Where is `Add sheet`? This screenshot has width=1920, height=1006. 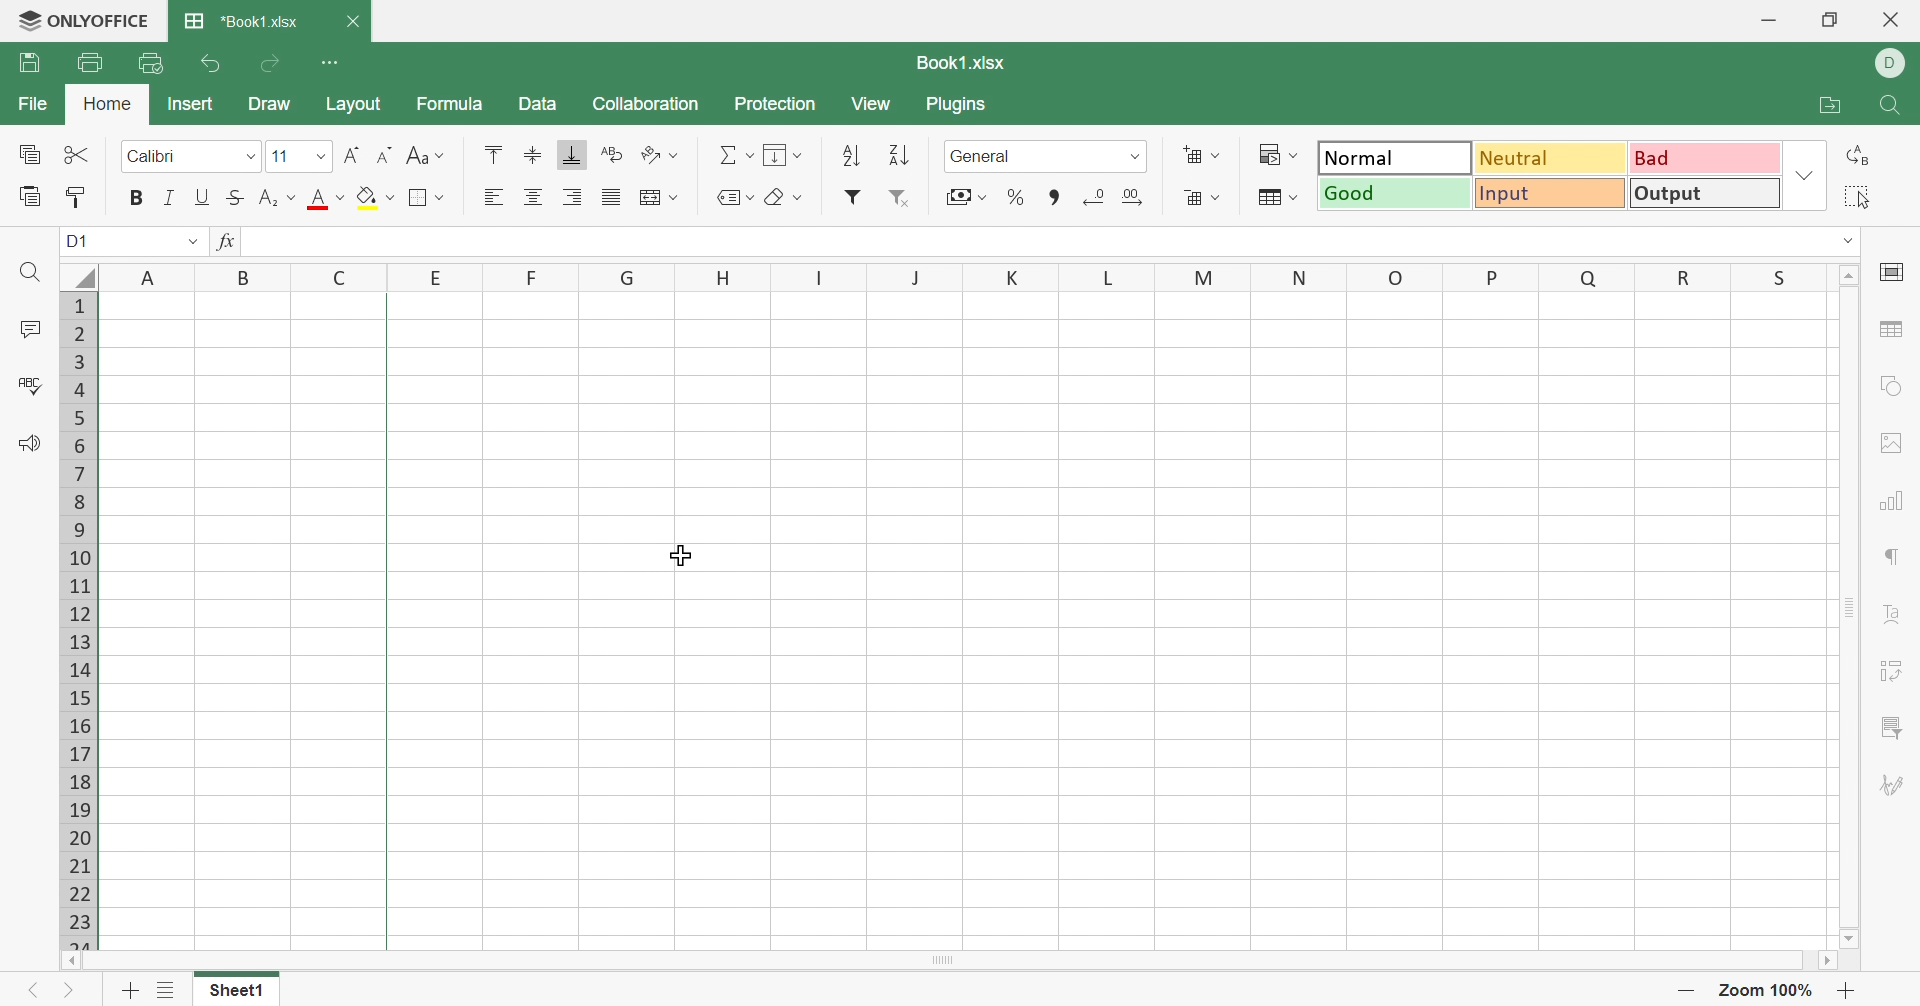 Add sheet is located at coordinates (126, 989).